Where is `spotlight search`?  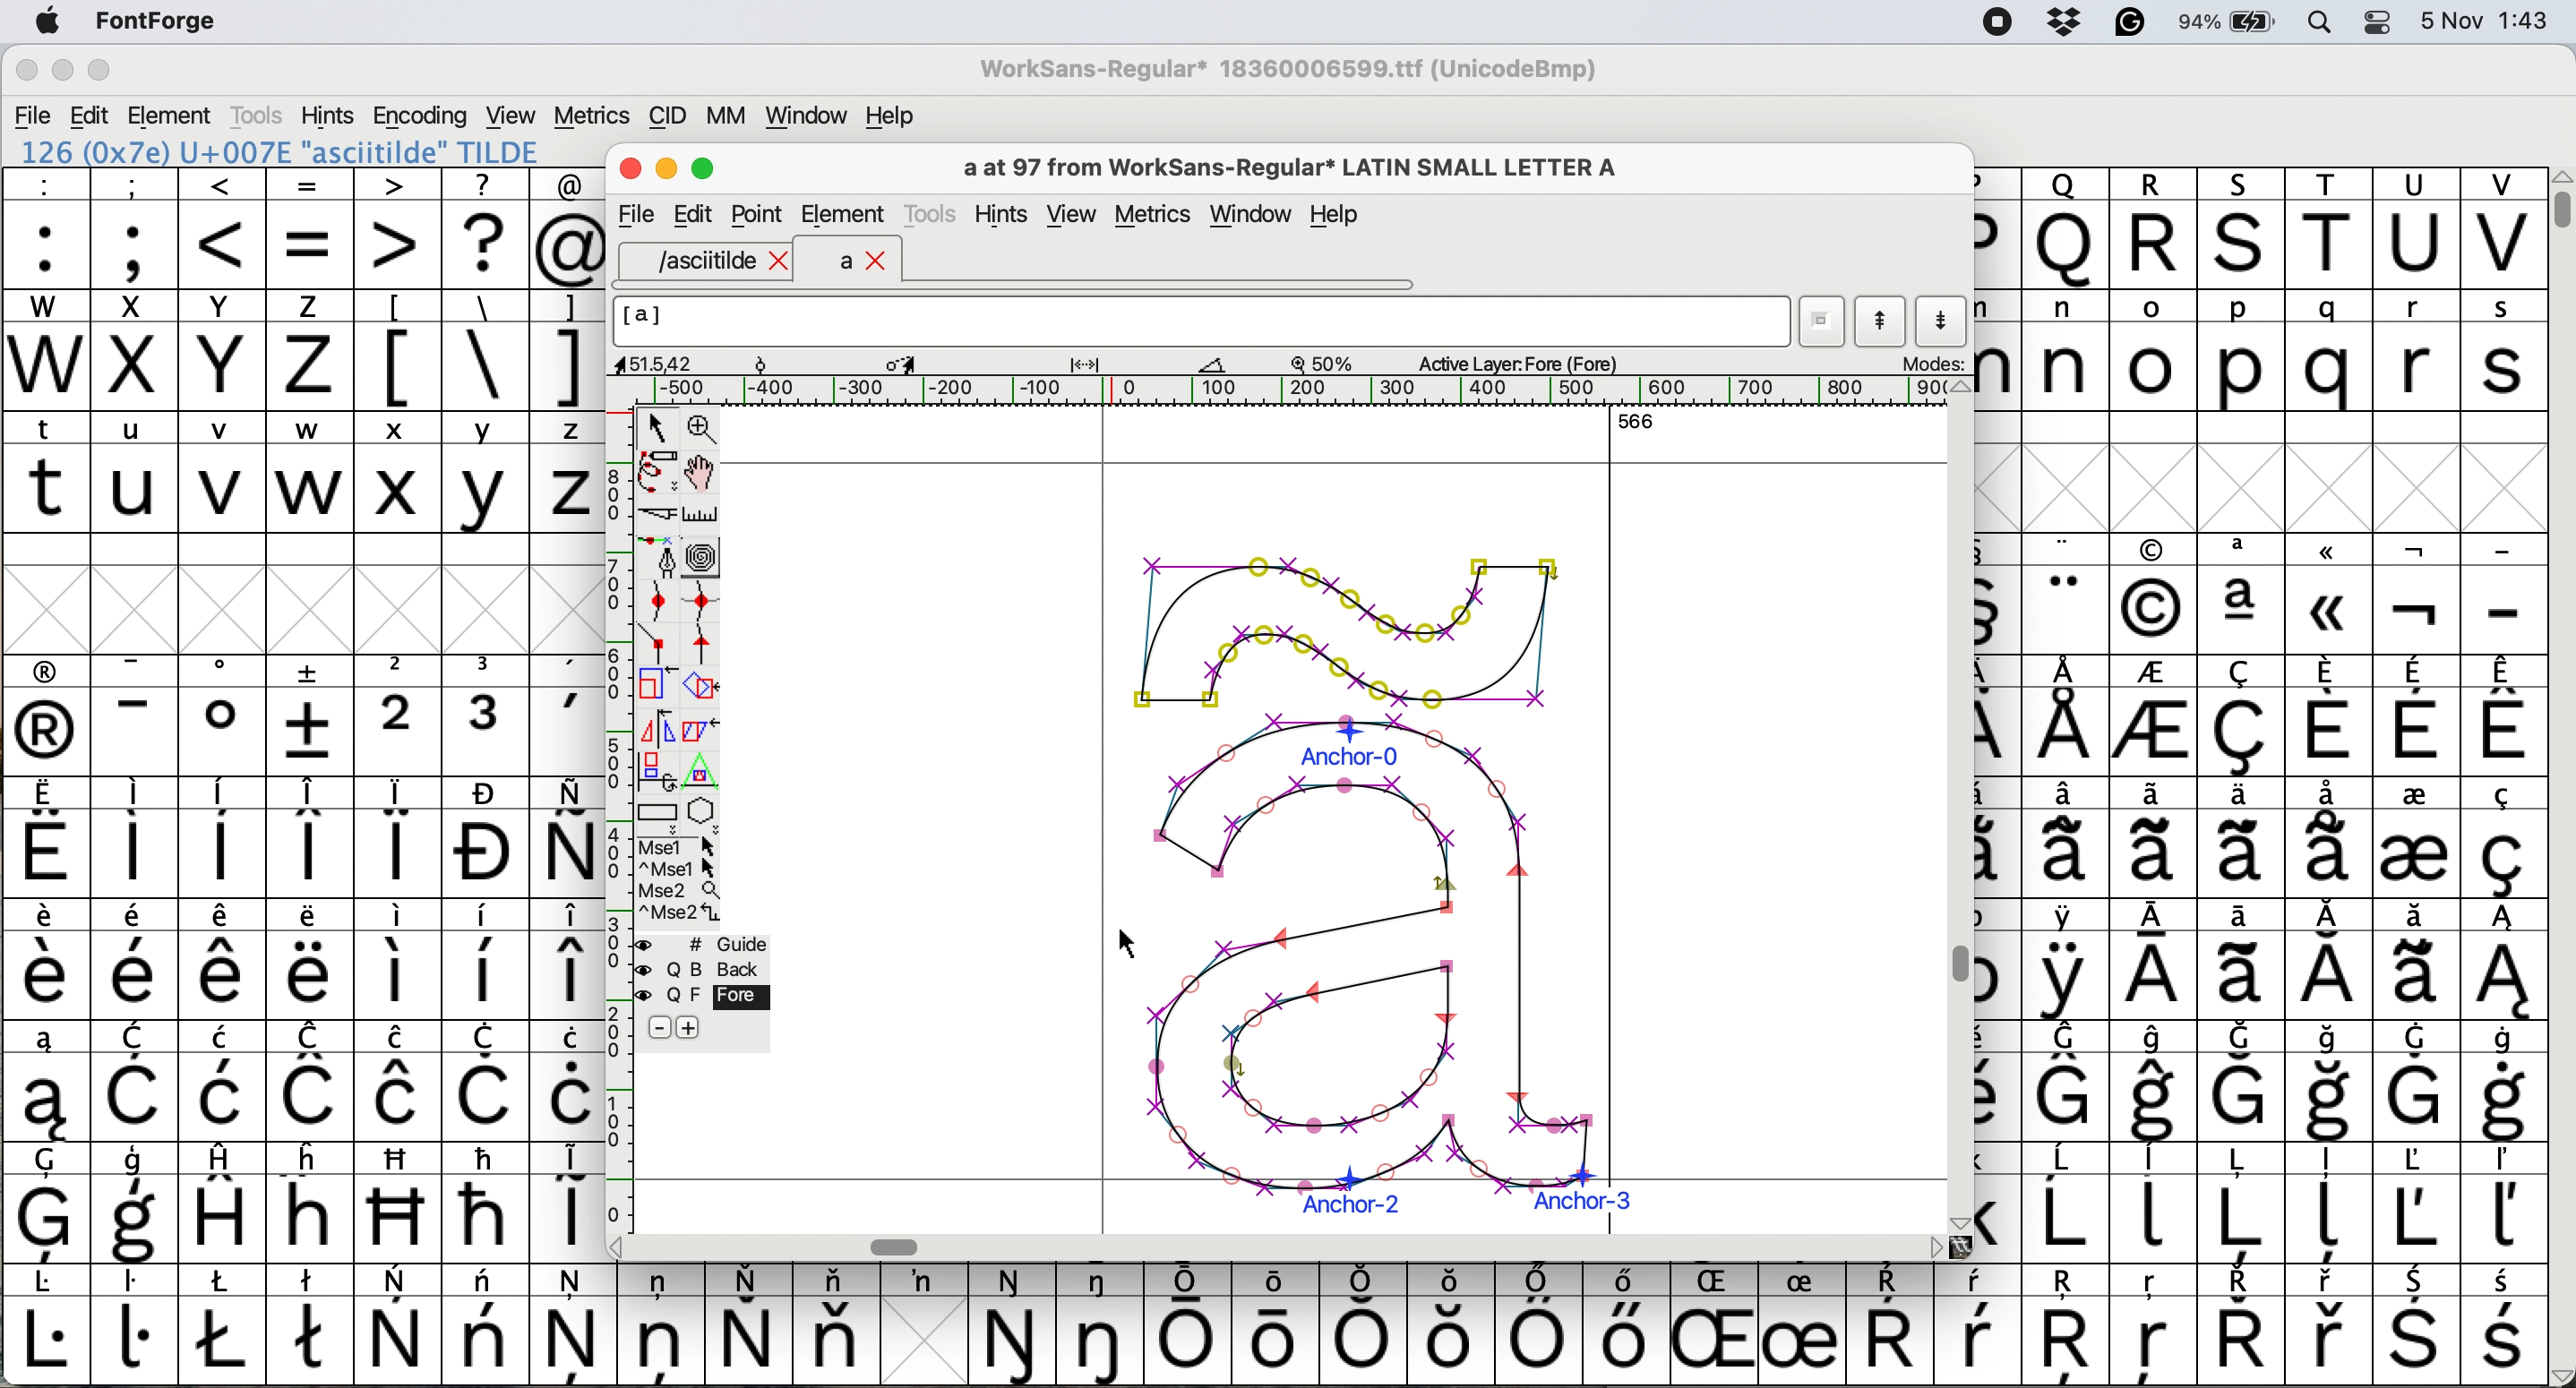
spotlight search is located at coordinates (2332, 21).